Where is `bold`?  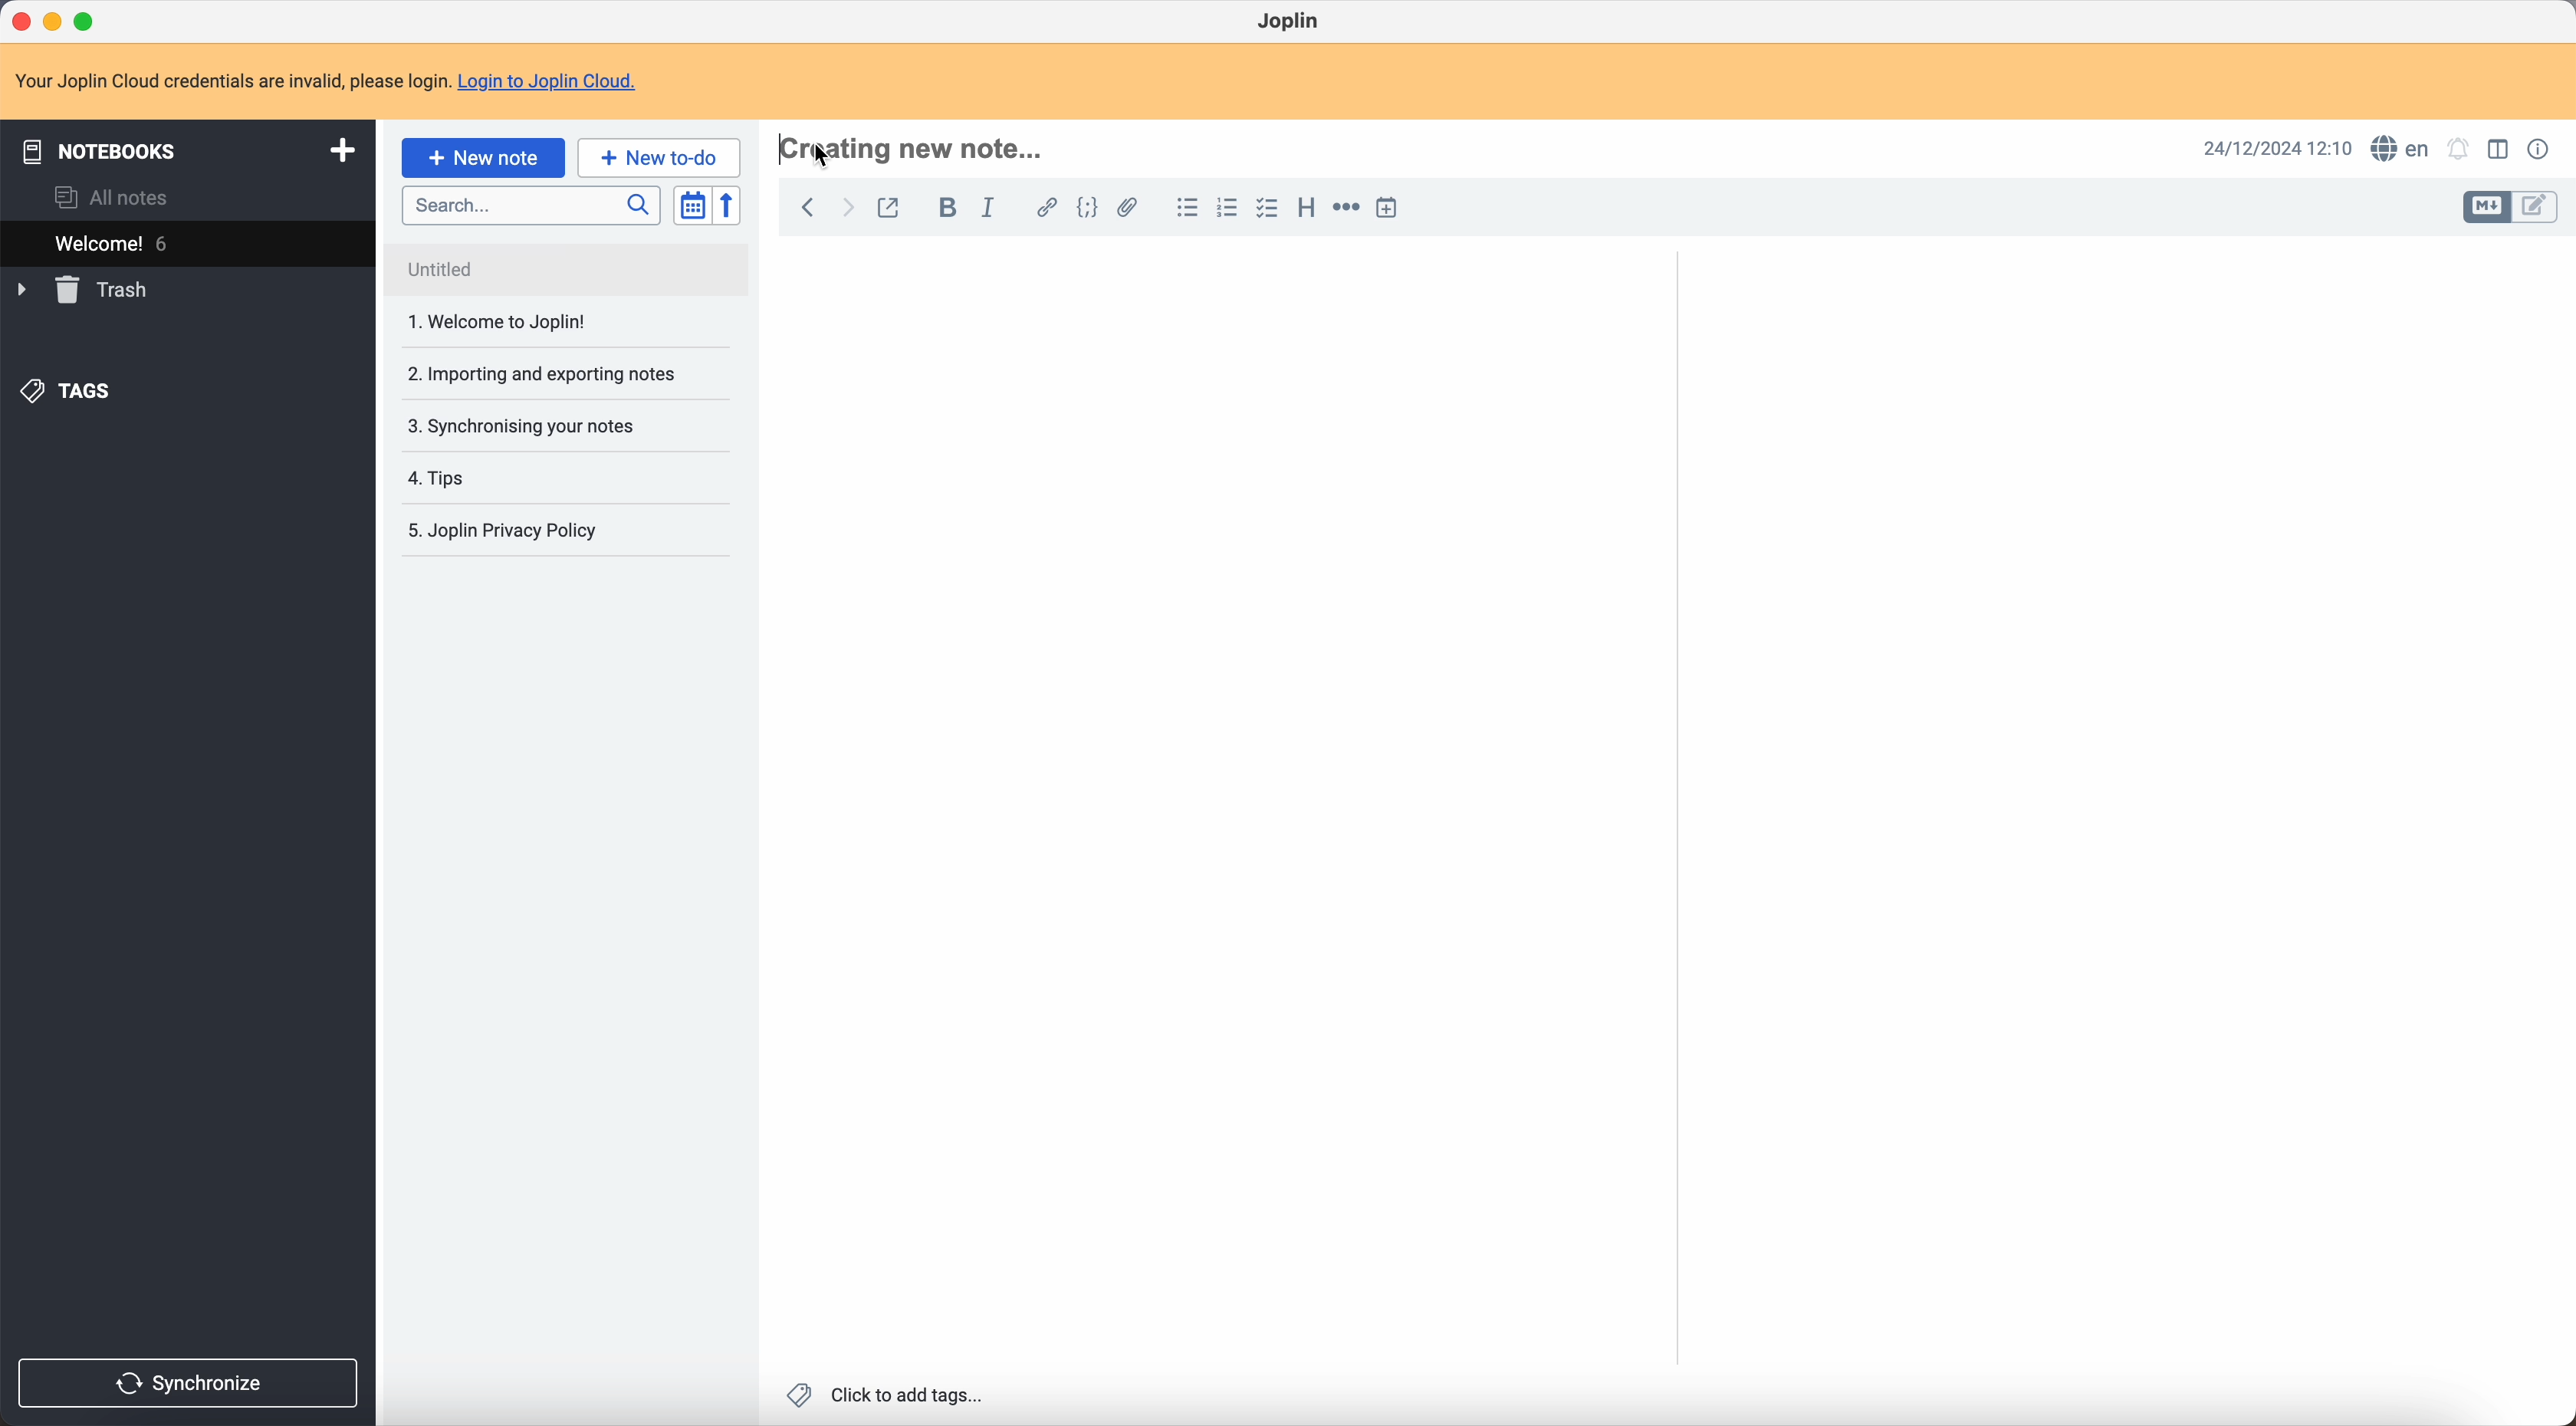
bold is located at coordinates (942, 208).